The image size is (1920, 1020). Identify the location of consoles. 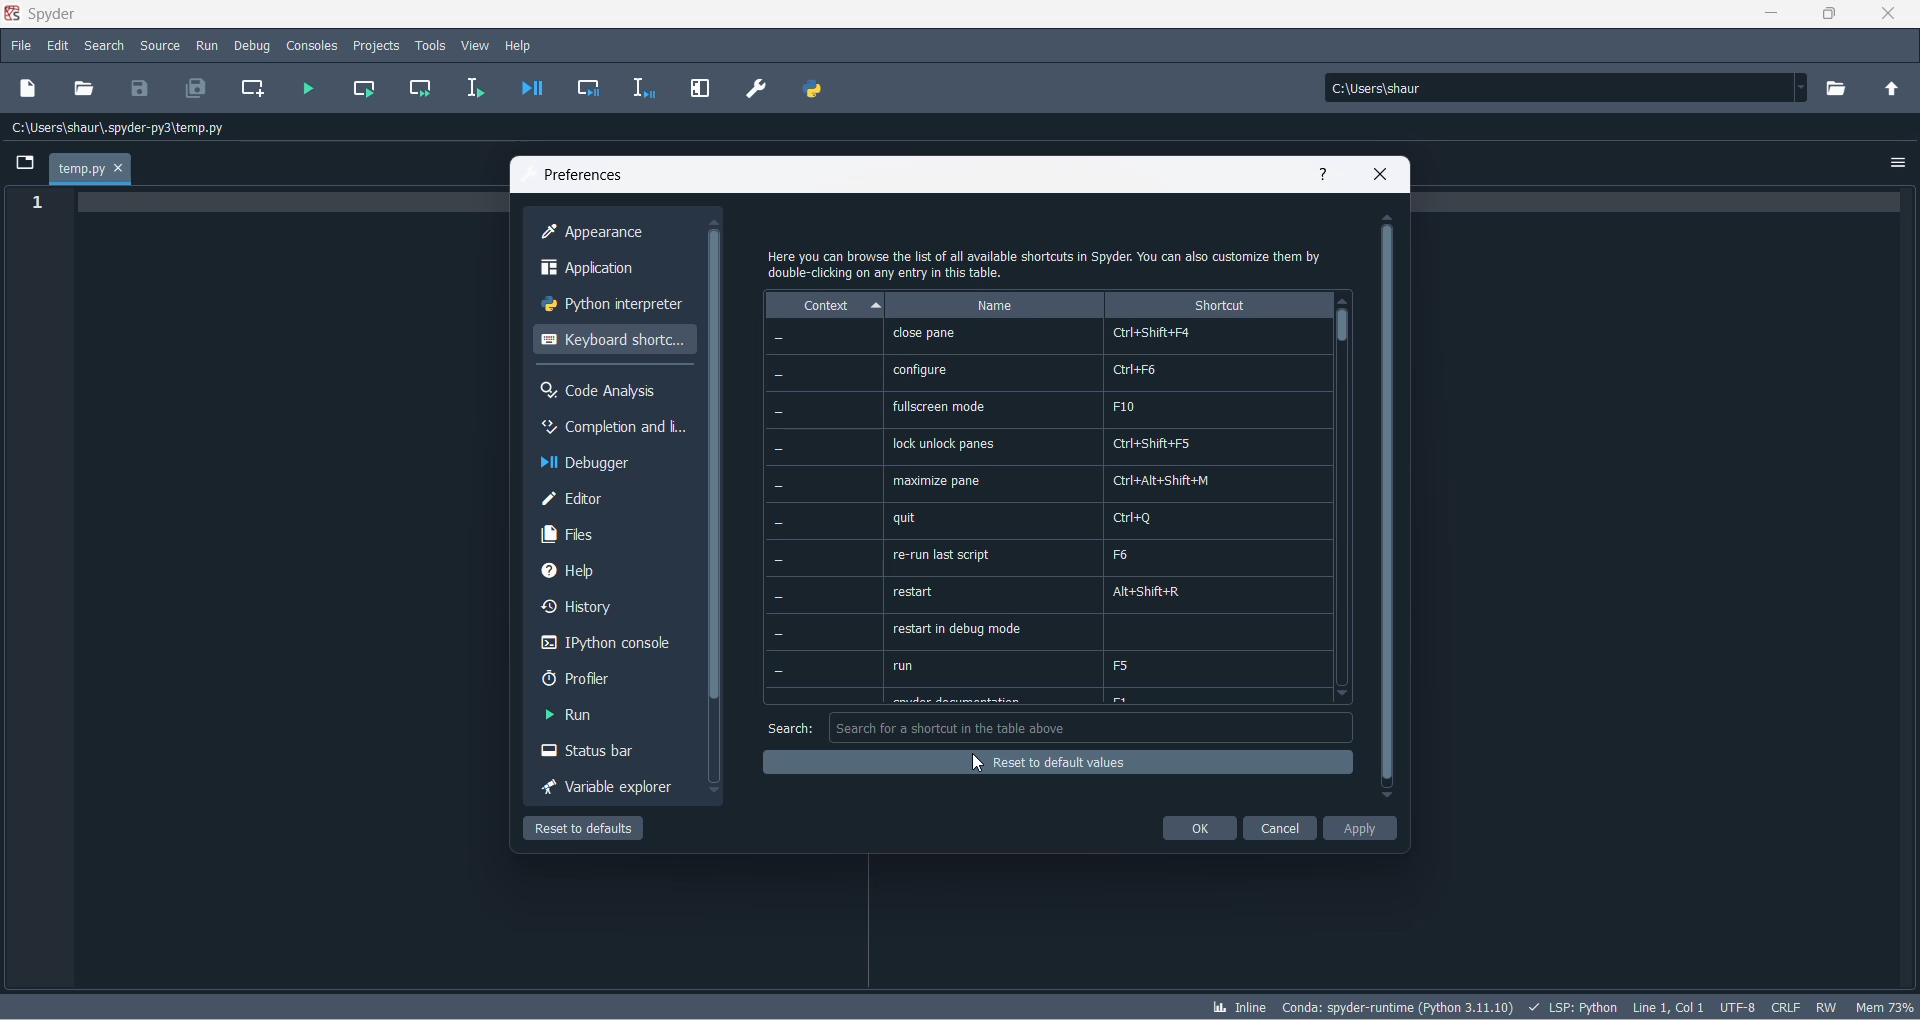
(313, 44).